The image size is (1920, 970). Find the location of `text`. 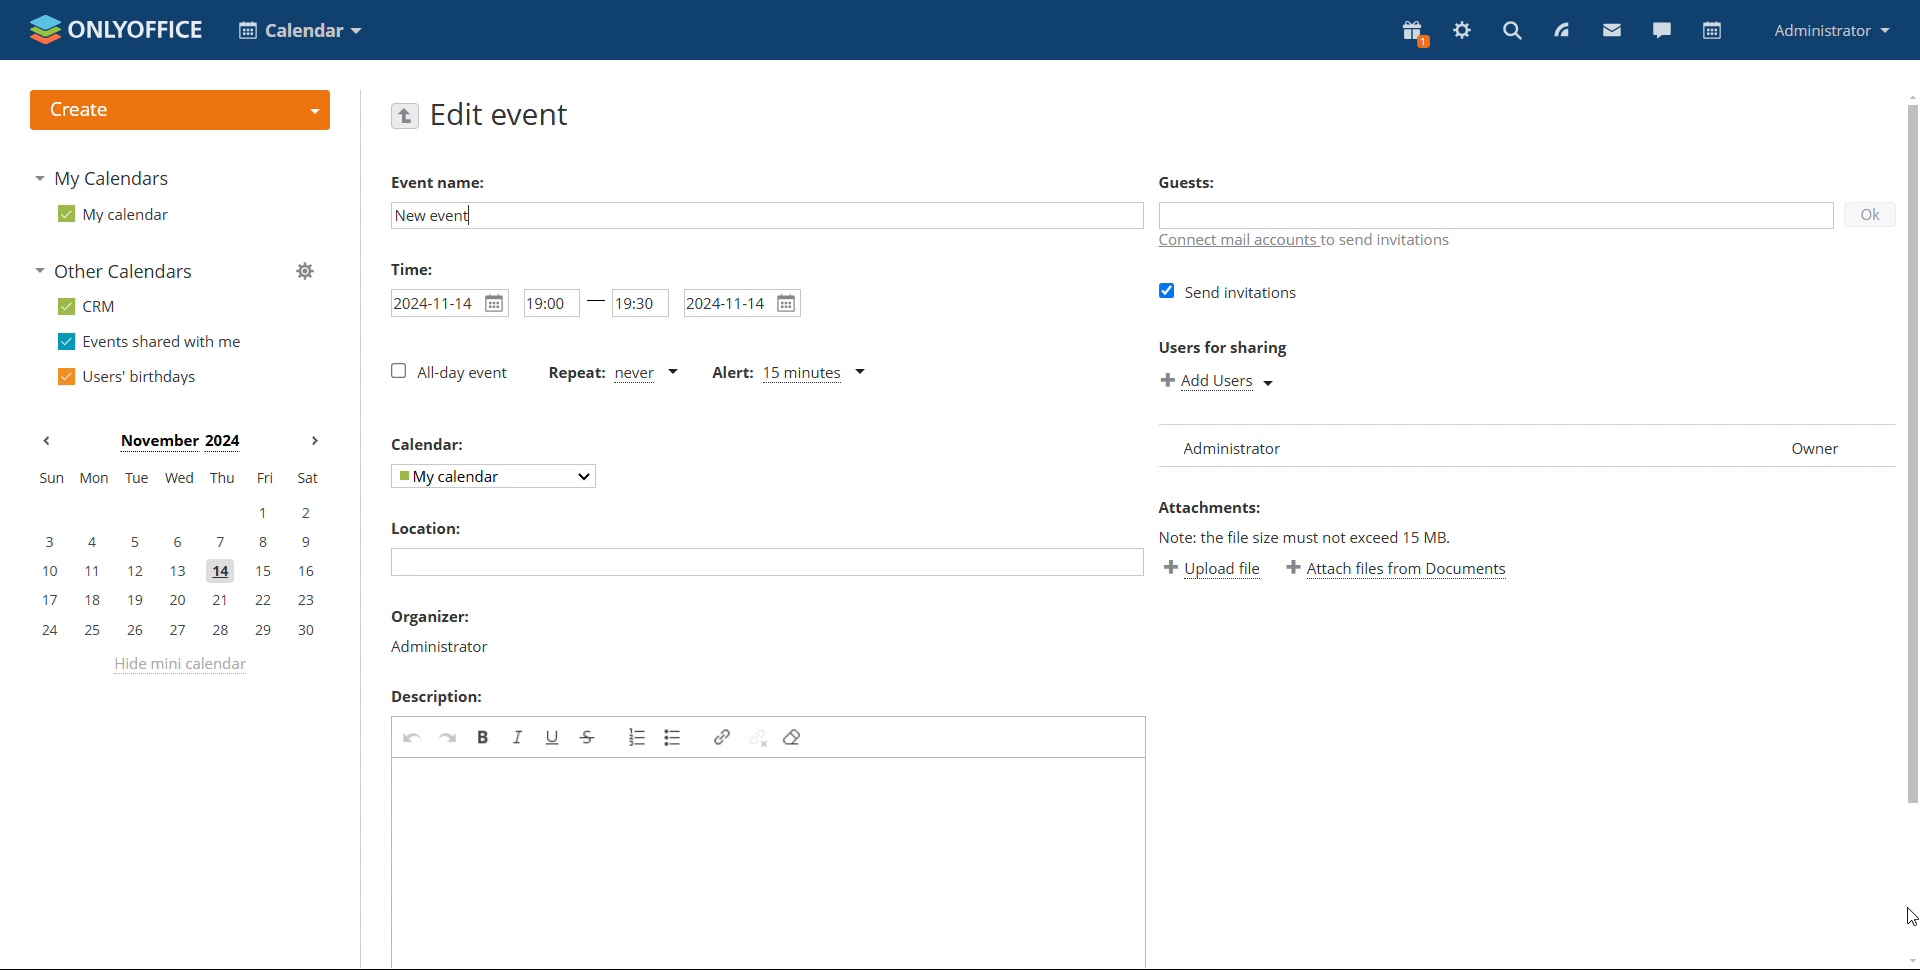

text is located at coordinates (1312, 539).